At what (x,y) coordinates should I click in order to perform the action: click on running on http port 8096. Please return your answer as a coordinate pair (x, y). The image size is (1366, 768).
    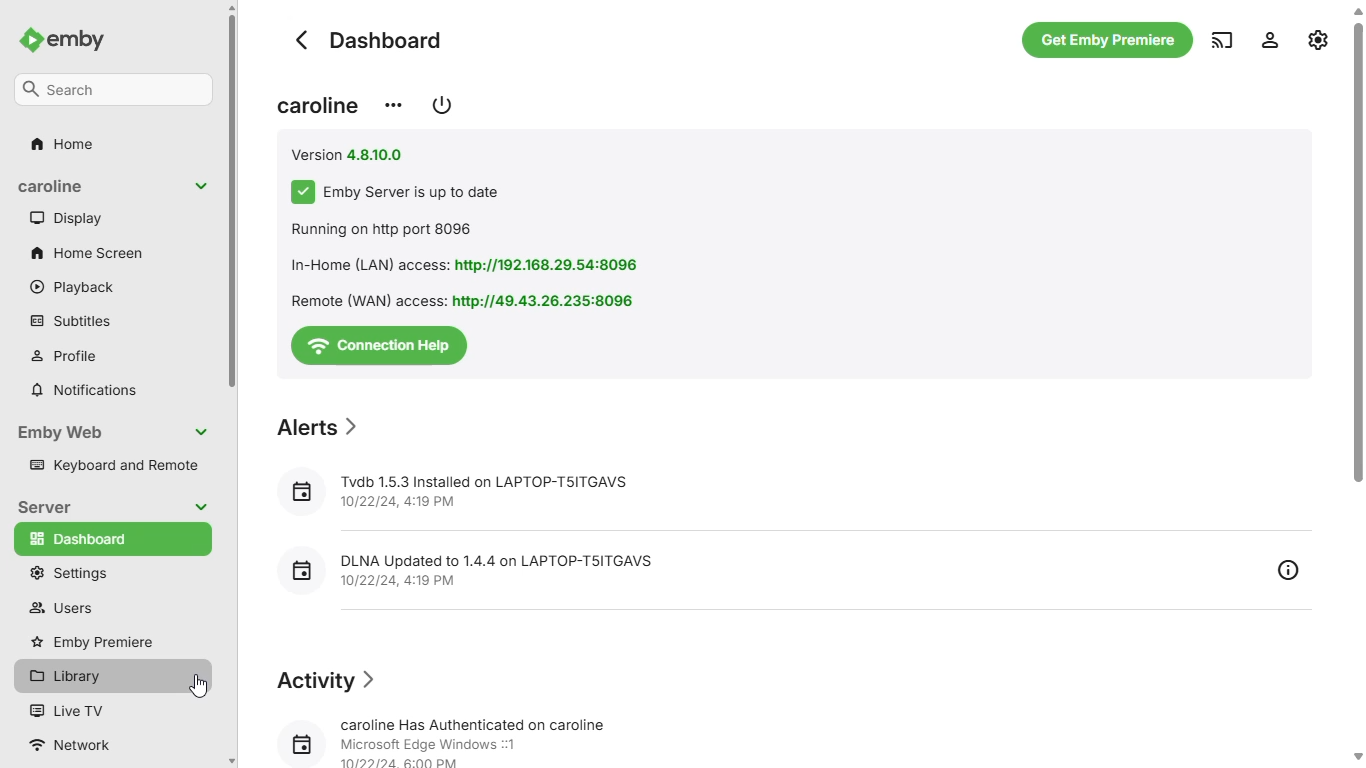
    Looking at the image, I should click on (381, 229).